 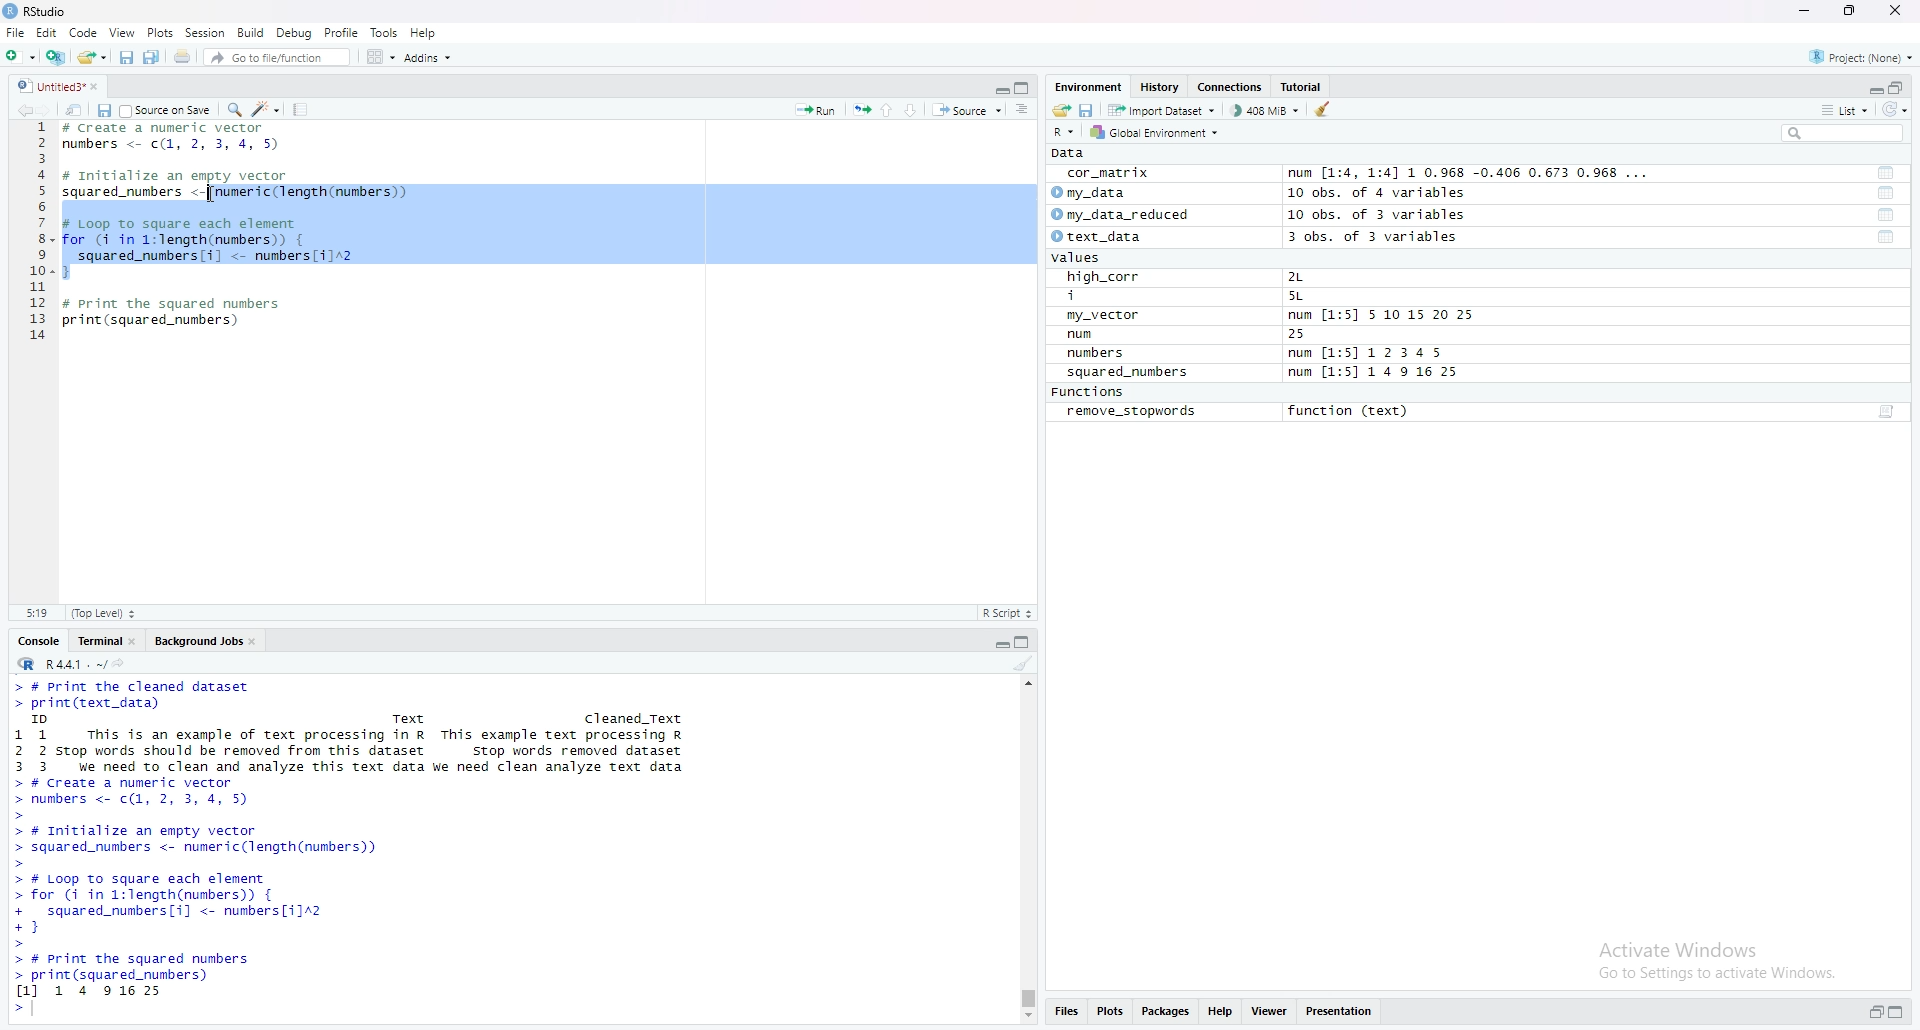 I want to click on unititled3*, so click(x=47, y=85).